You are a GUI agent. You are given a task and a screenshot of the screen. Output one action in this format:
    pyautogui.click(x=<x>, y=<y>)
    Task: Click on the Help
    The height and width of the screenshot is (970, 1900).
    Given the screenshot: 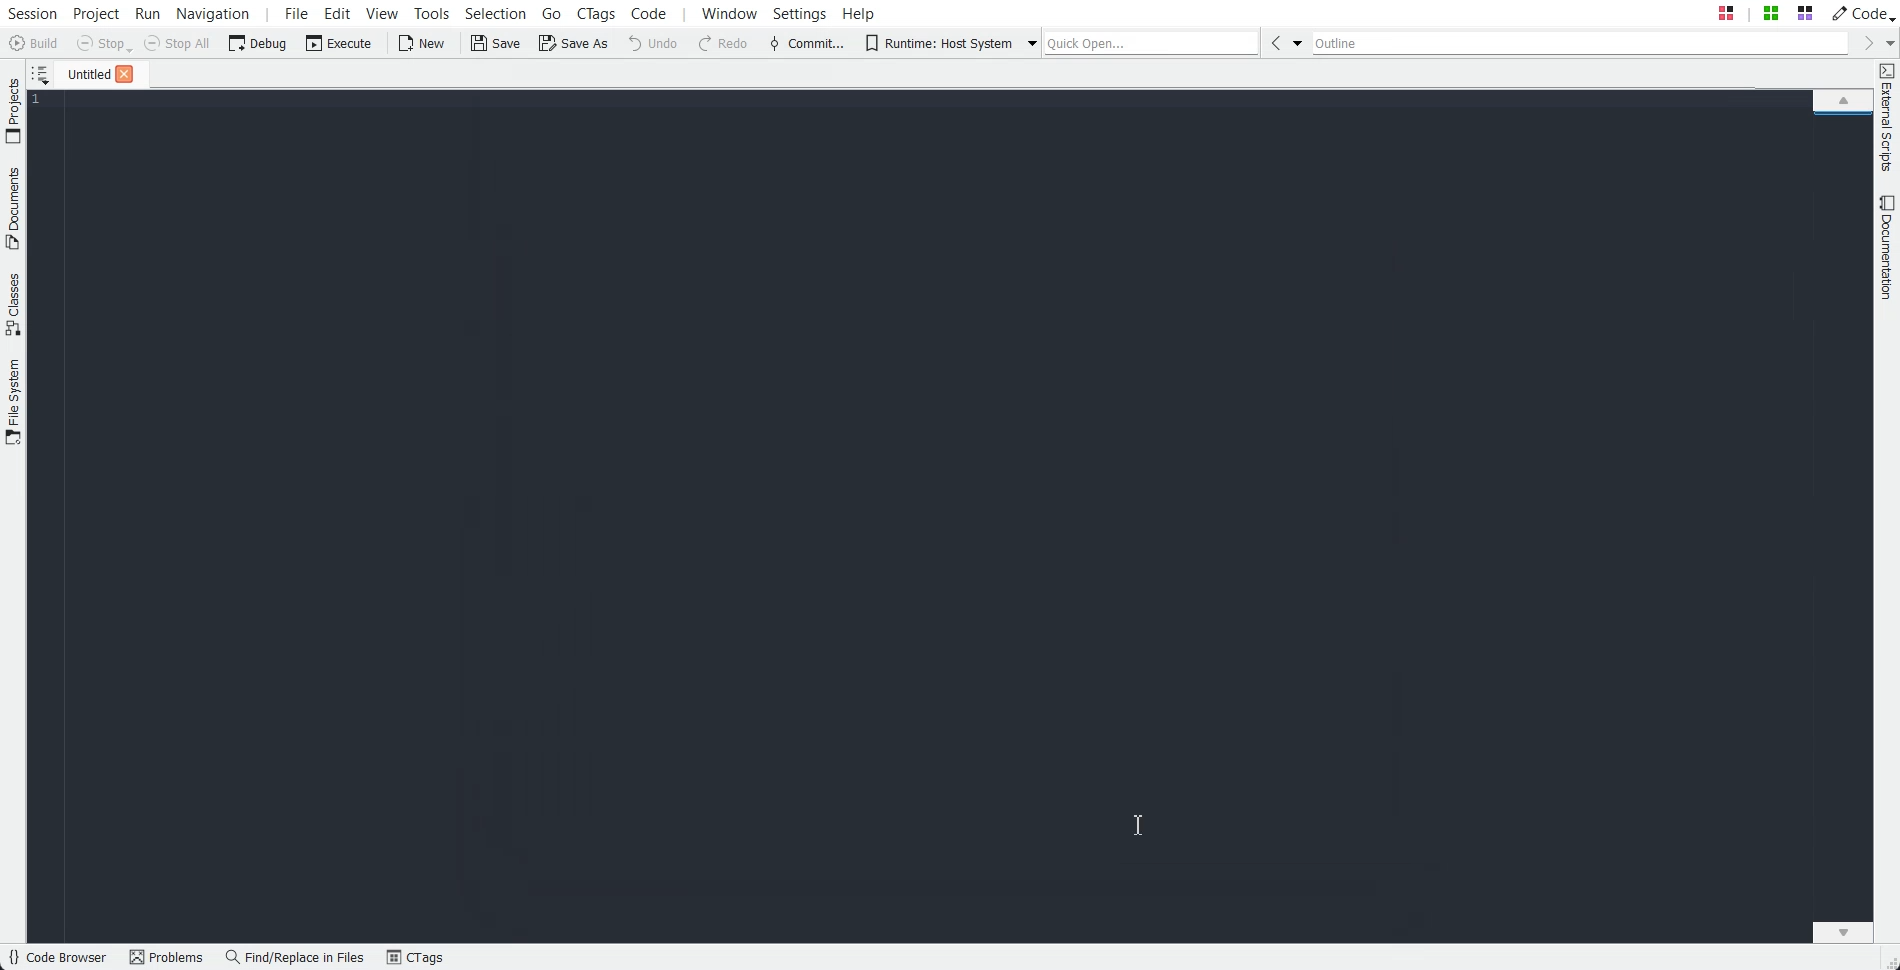 What is the action you would take?
    pyautogui.click(x=859, y=12)
    